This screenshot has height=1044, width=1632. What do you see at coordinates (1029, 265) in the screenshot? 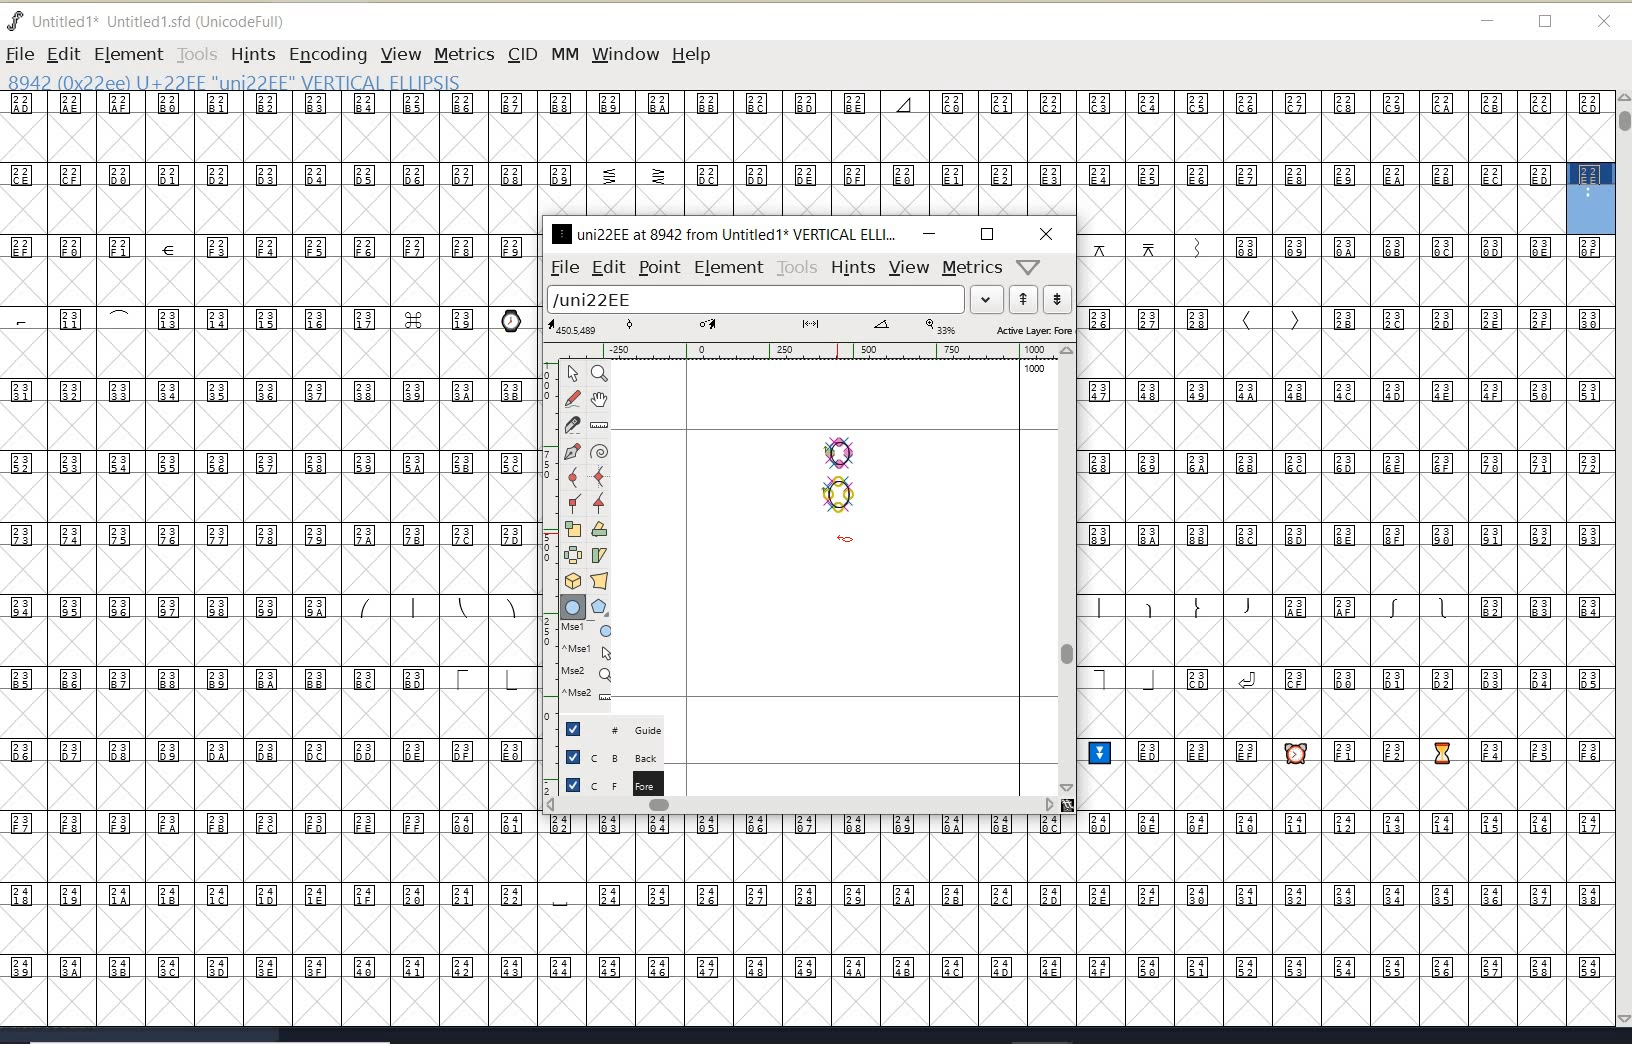
I see `help/window` at bounding box center [1029, 265].